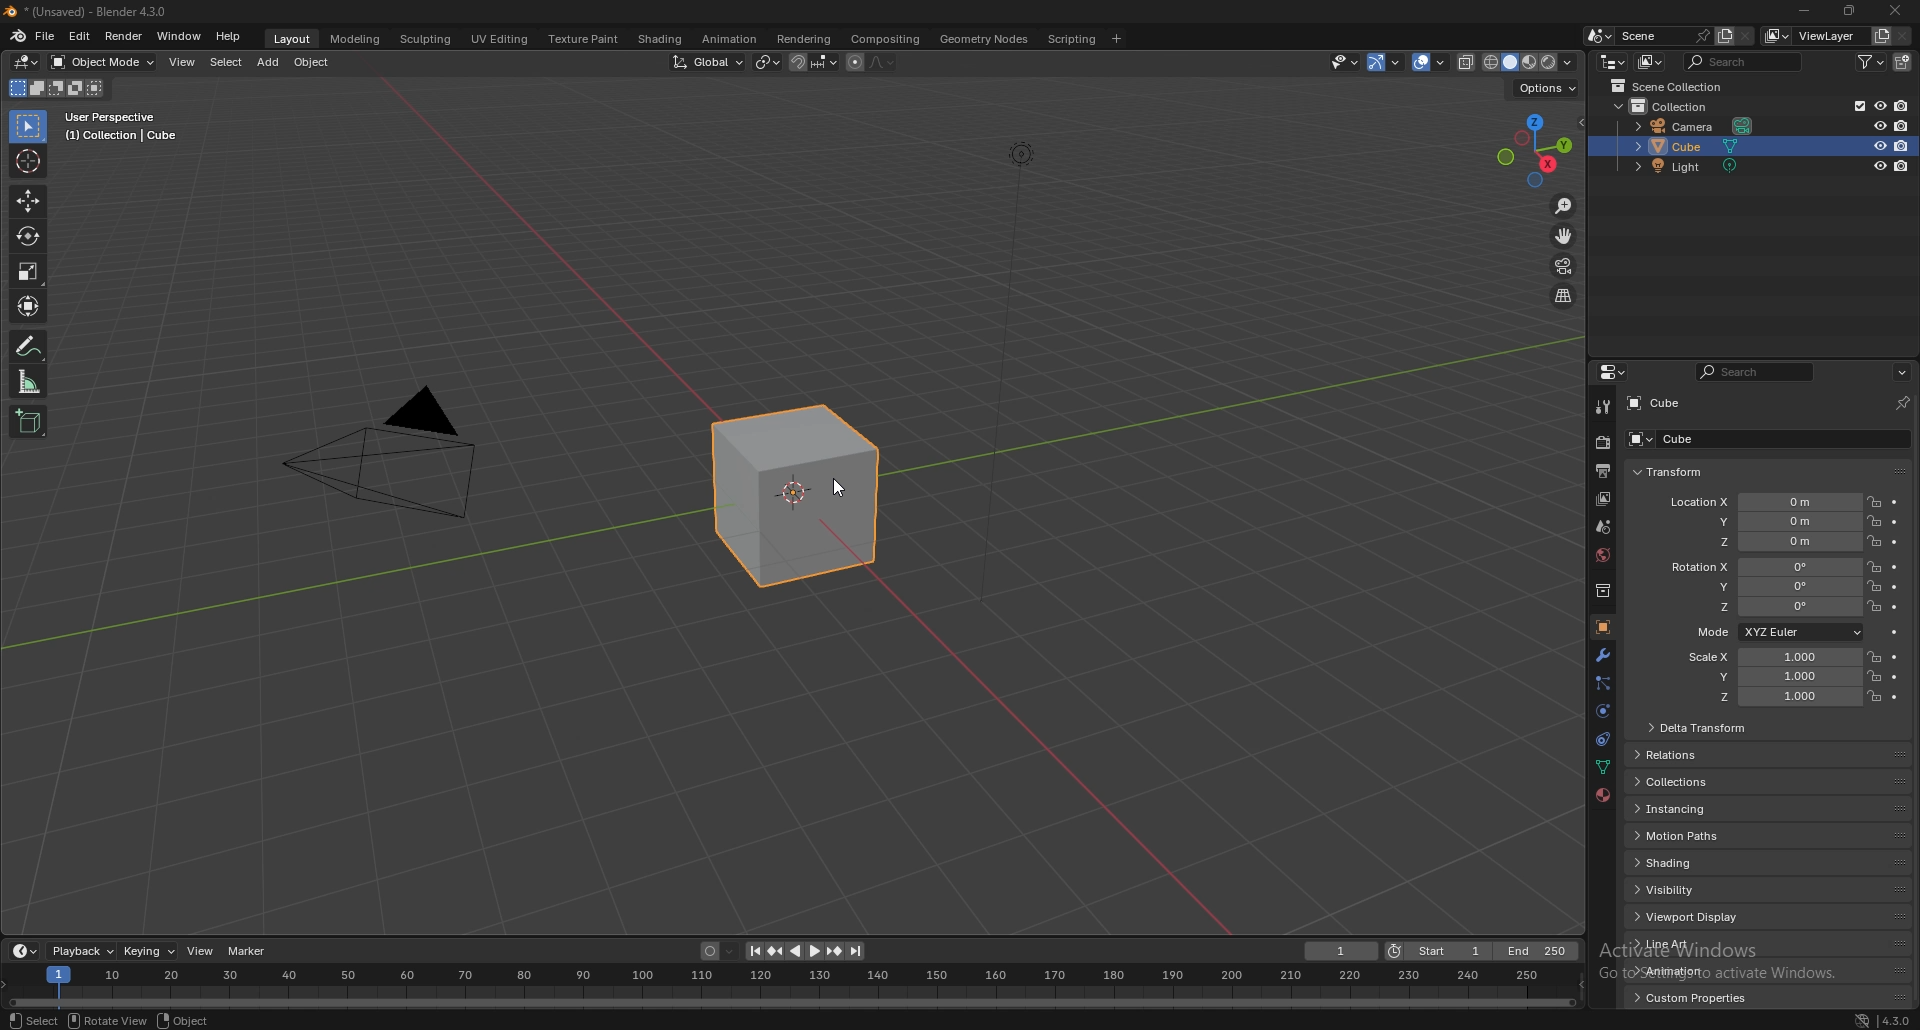 Image resolution: width=1920 pixels, height=1030 pixels. Describe the element at coordinates (27, 63) in the screenshot. I see `editor type` at that location.